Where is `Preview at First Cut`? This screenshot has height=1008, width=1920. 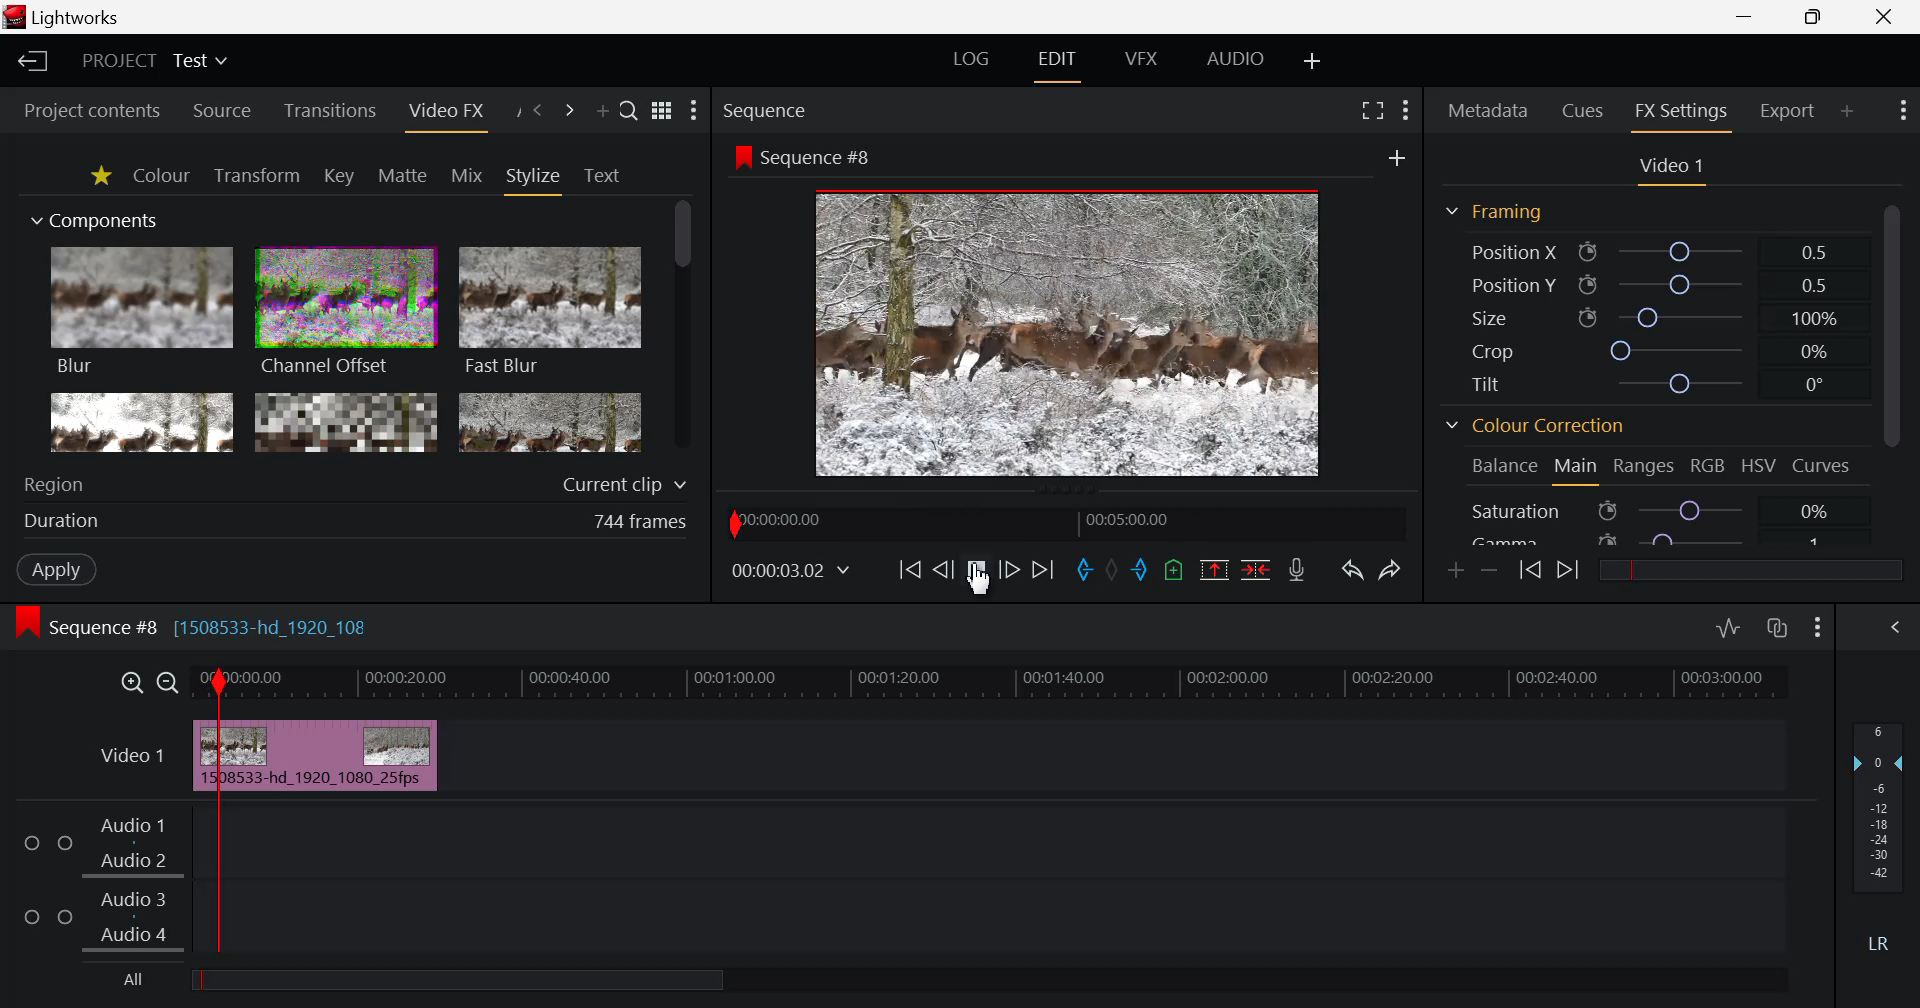
Preview at First Cut is located at coordinates (1068, 331).